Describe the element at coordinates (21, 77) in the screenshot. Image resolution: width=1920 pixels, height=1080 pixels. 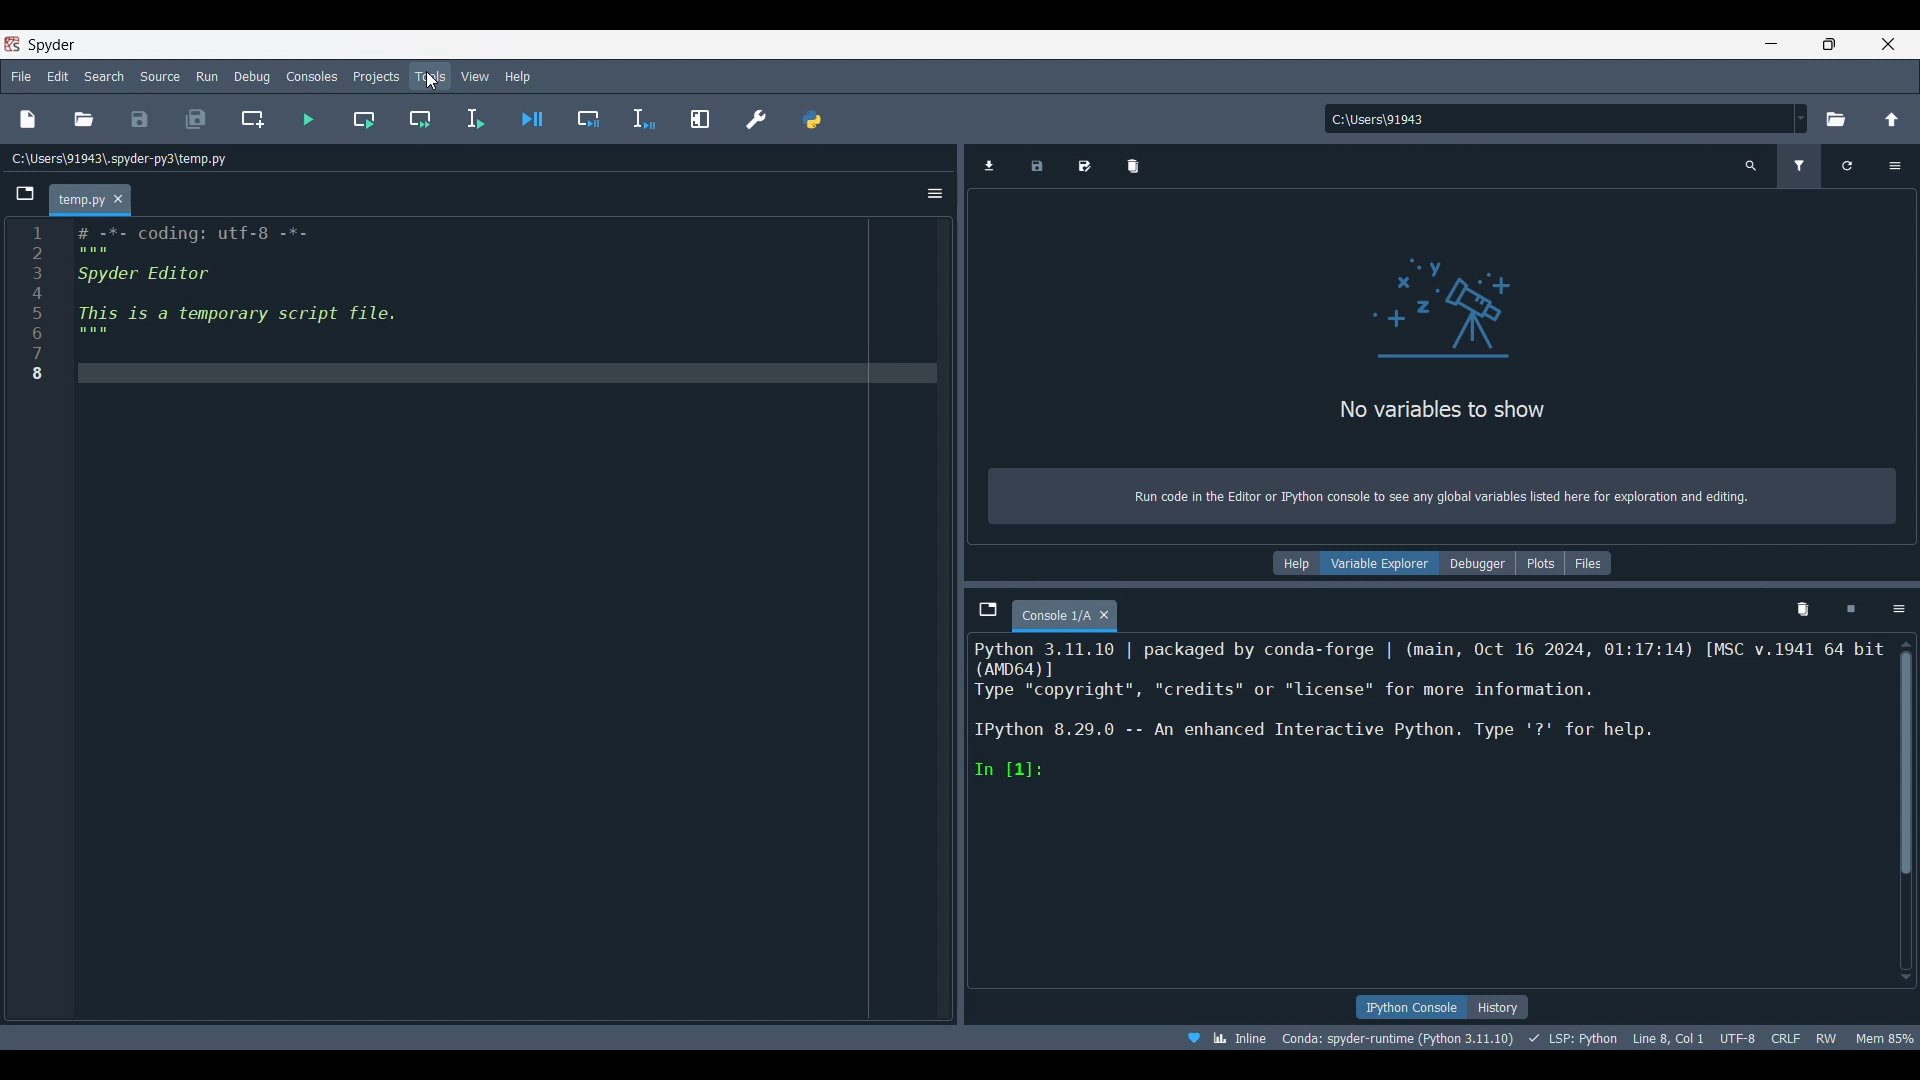
I see `File menu` at that location.